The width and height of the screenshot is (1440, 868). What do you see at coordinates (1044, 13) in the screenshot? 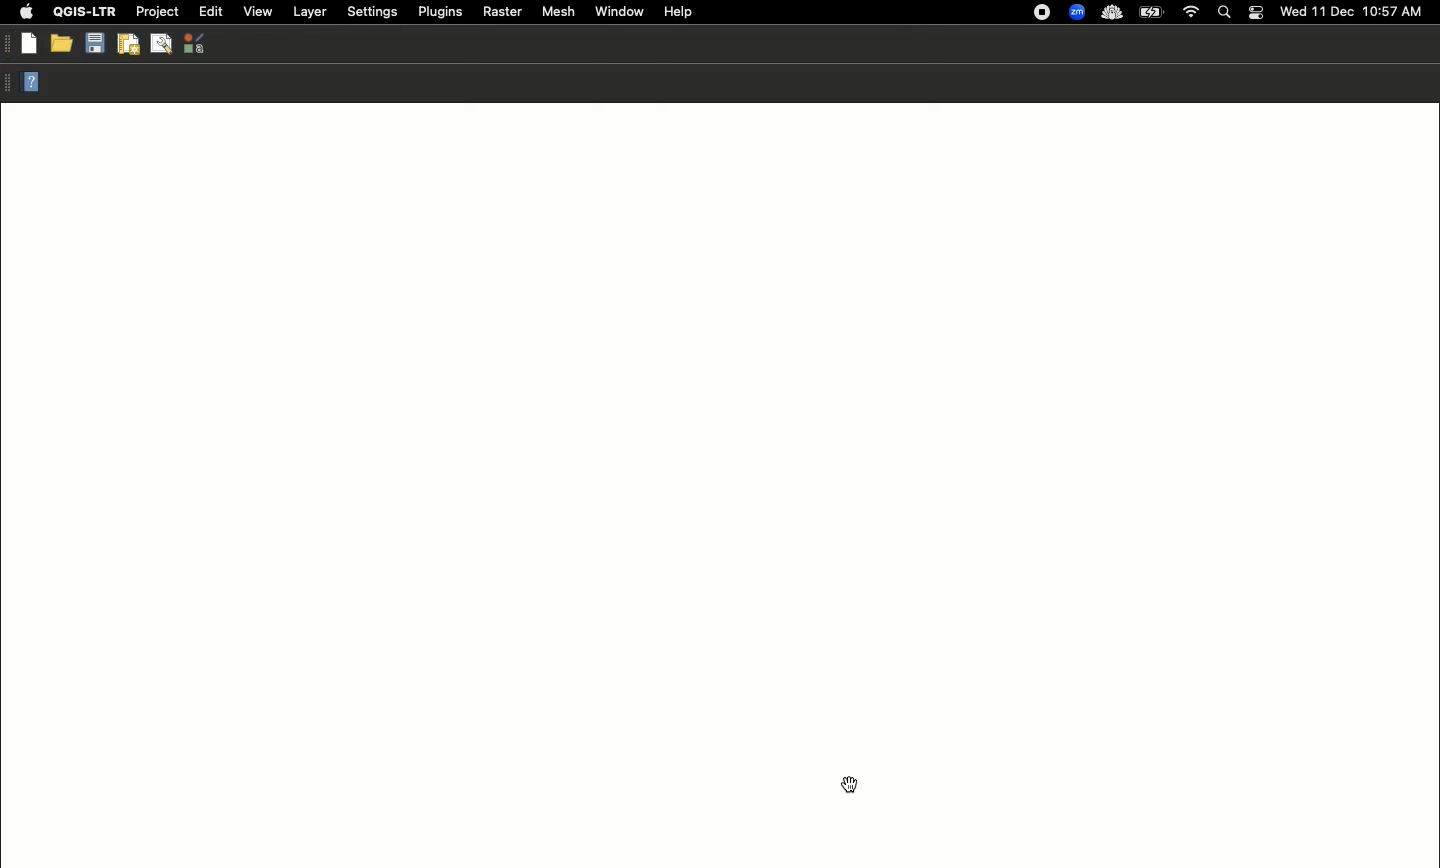
I see `Extension` at bounding box center [1044, 13].